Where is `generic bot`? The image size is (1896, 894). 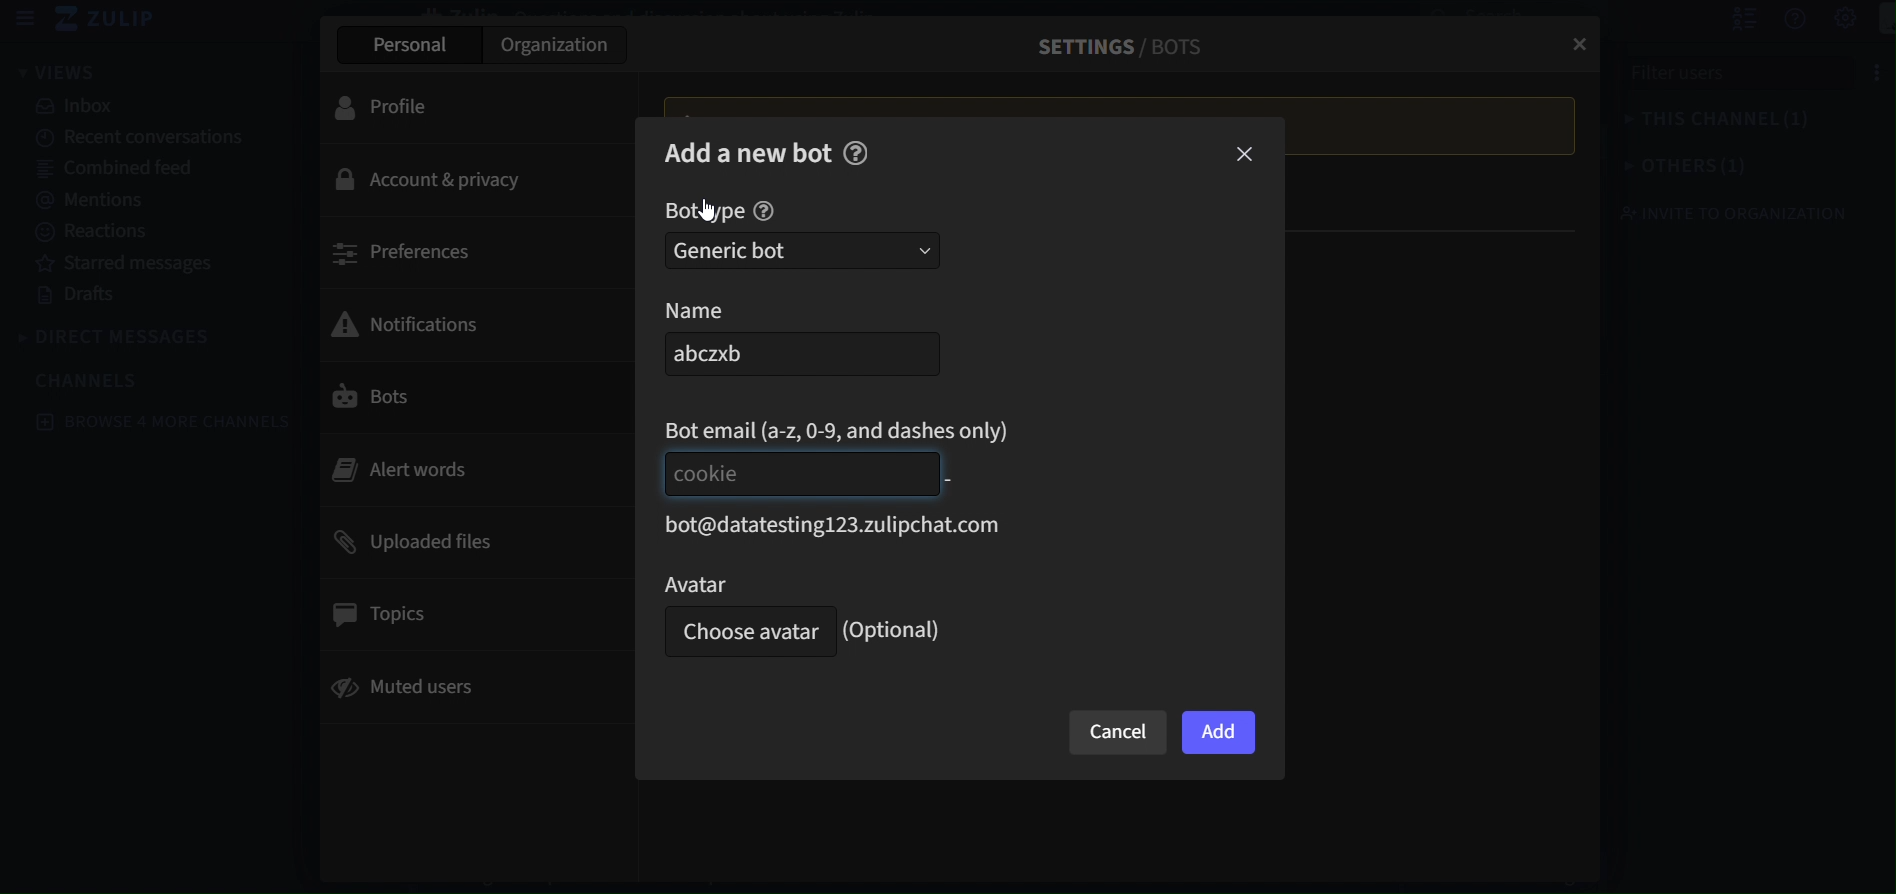
generic bot is located at coordinates (802, 251).